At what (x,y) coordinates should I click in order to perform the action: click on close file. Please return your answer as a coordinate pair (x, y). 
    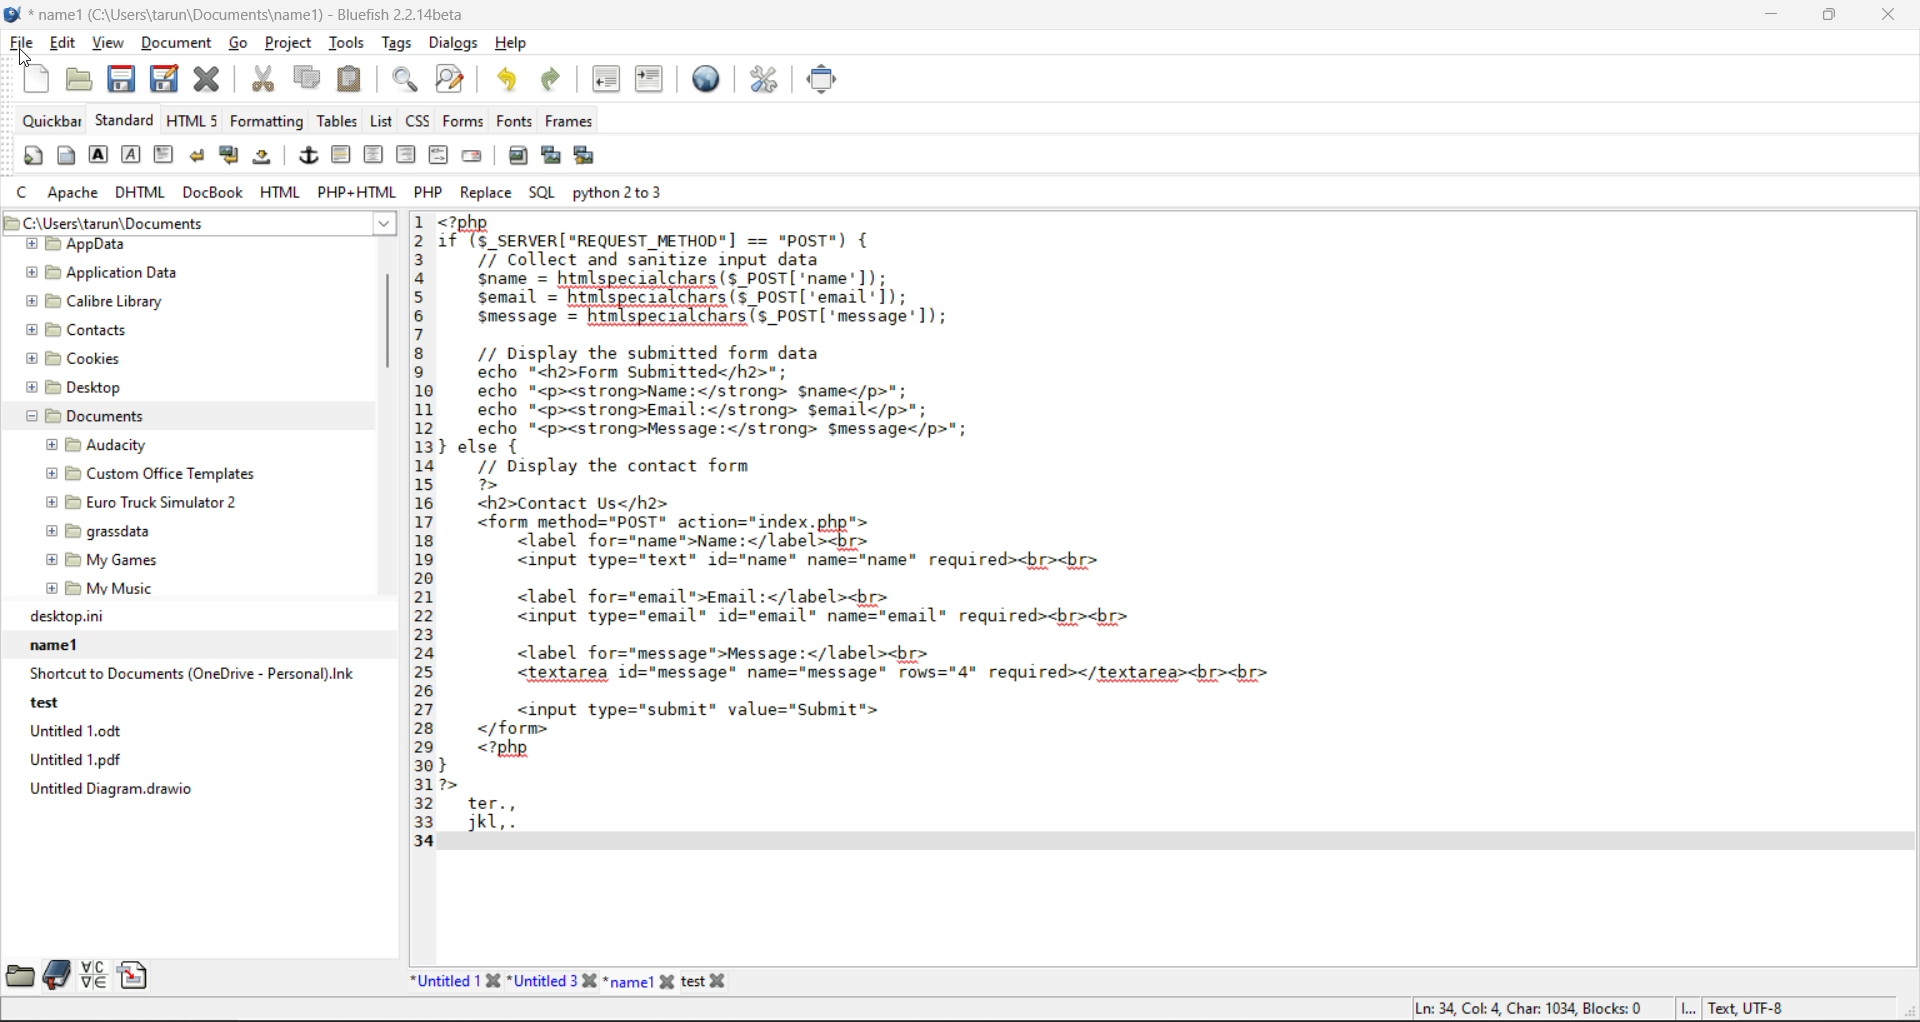
    Looking at the image, I should click on (207, 79).